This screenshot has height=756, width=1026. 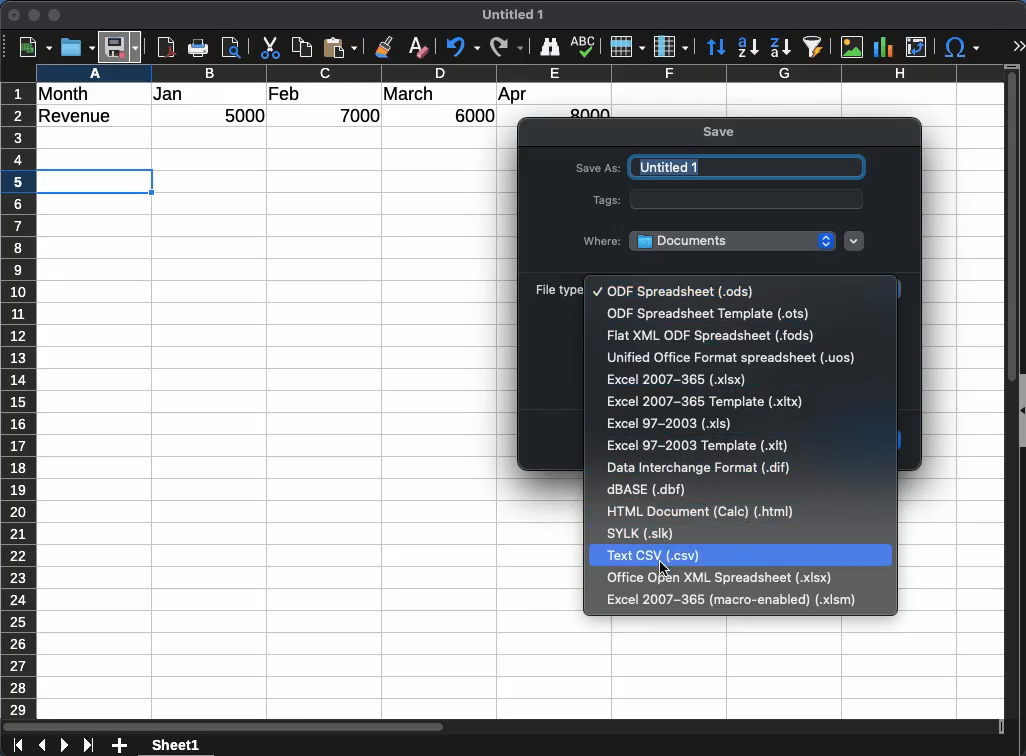 What do you see at coordinates (121, 746) in the screenshot?
I see `add sheet` at bounding box center [121, 746].